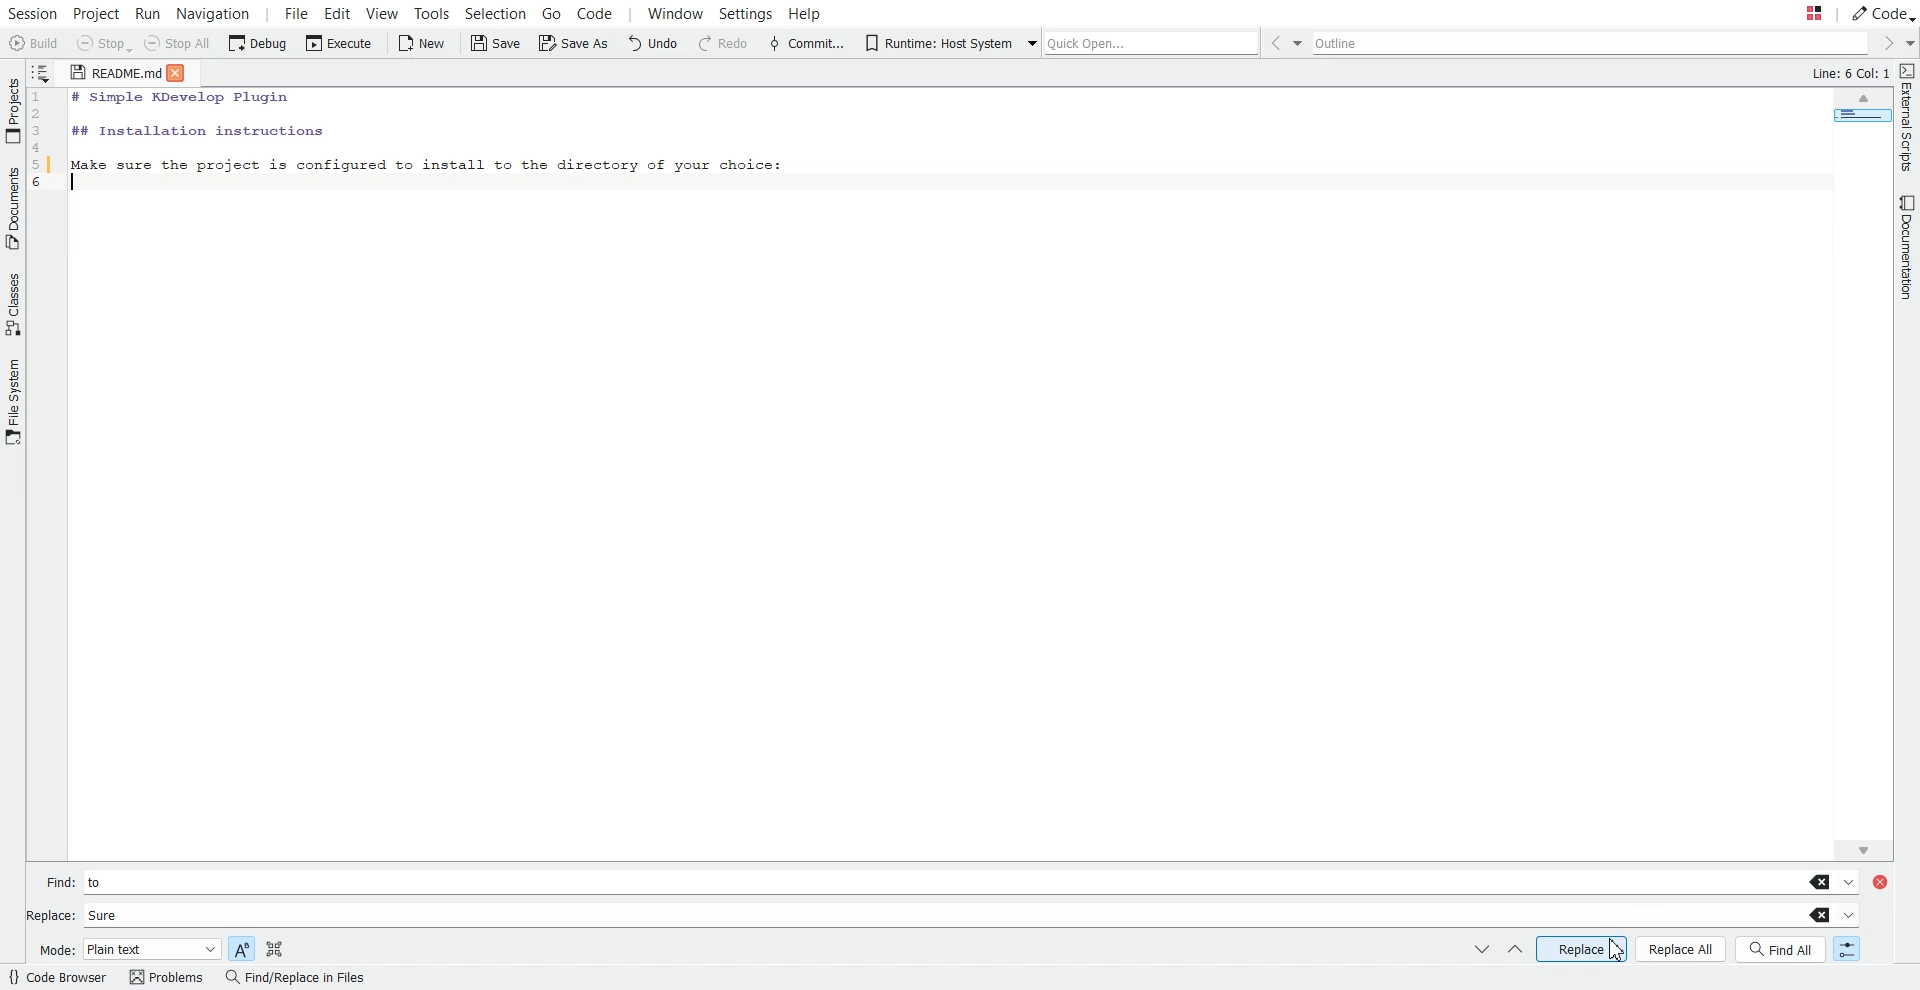 The height and width of the screenshot is (990, 1920). Describe the element at coordinates (97, 12) in the screenshot. I see `Project` at that location.